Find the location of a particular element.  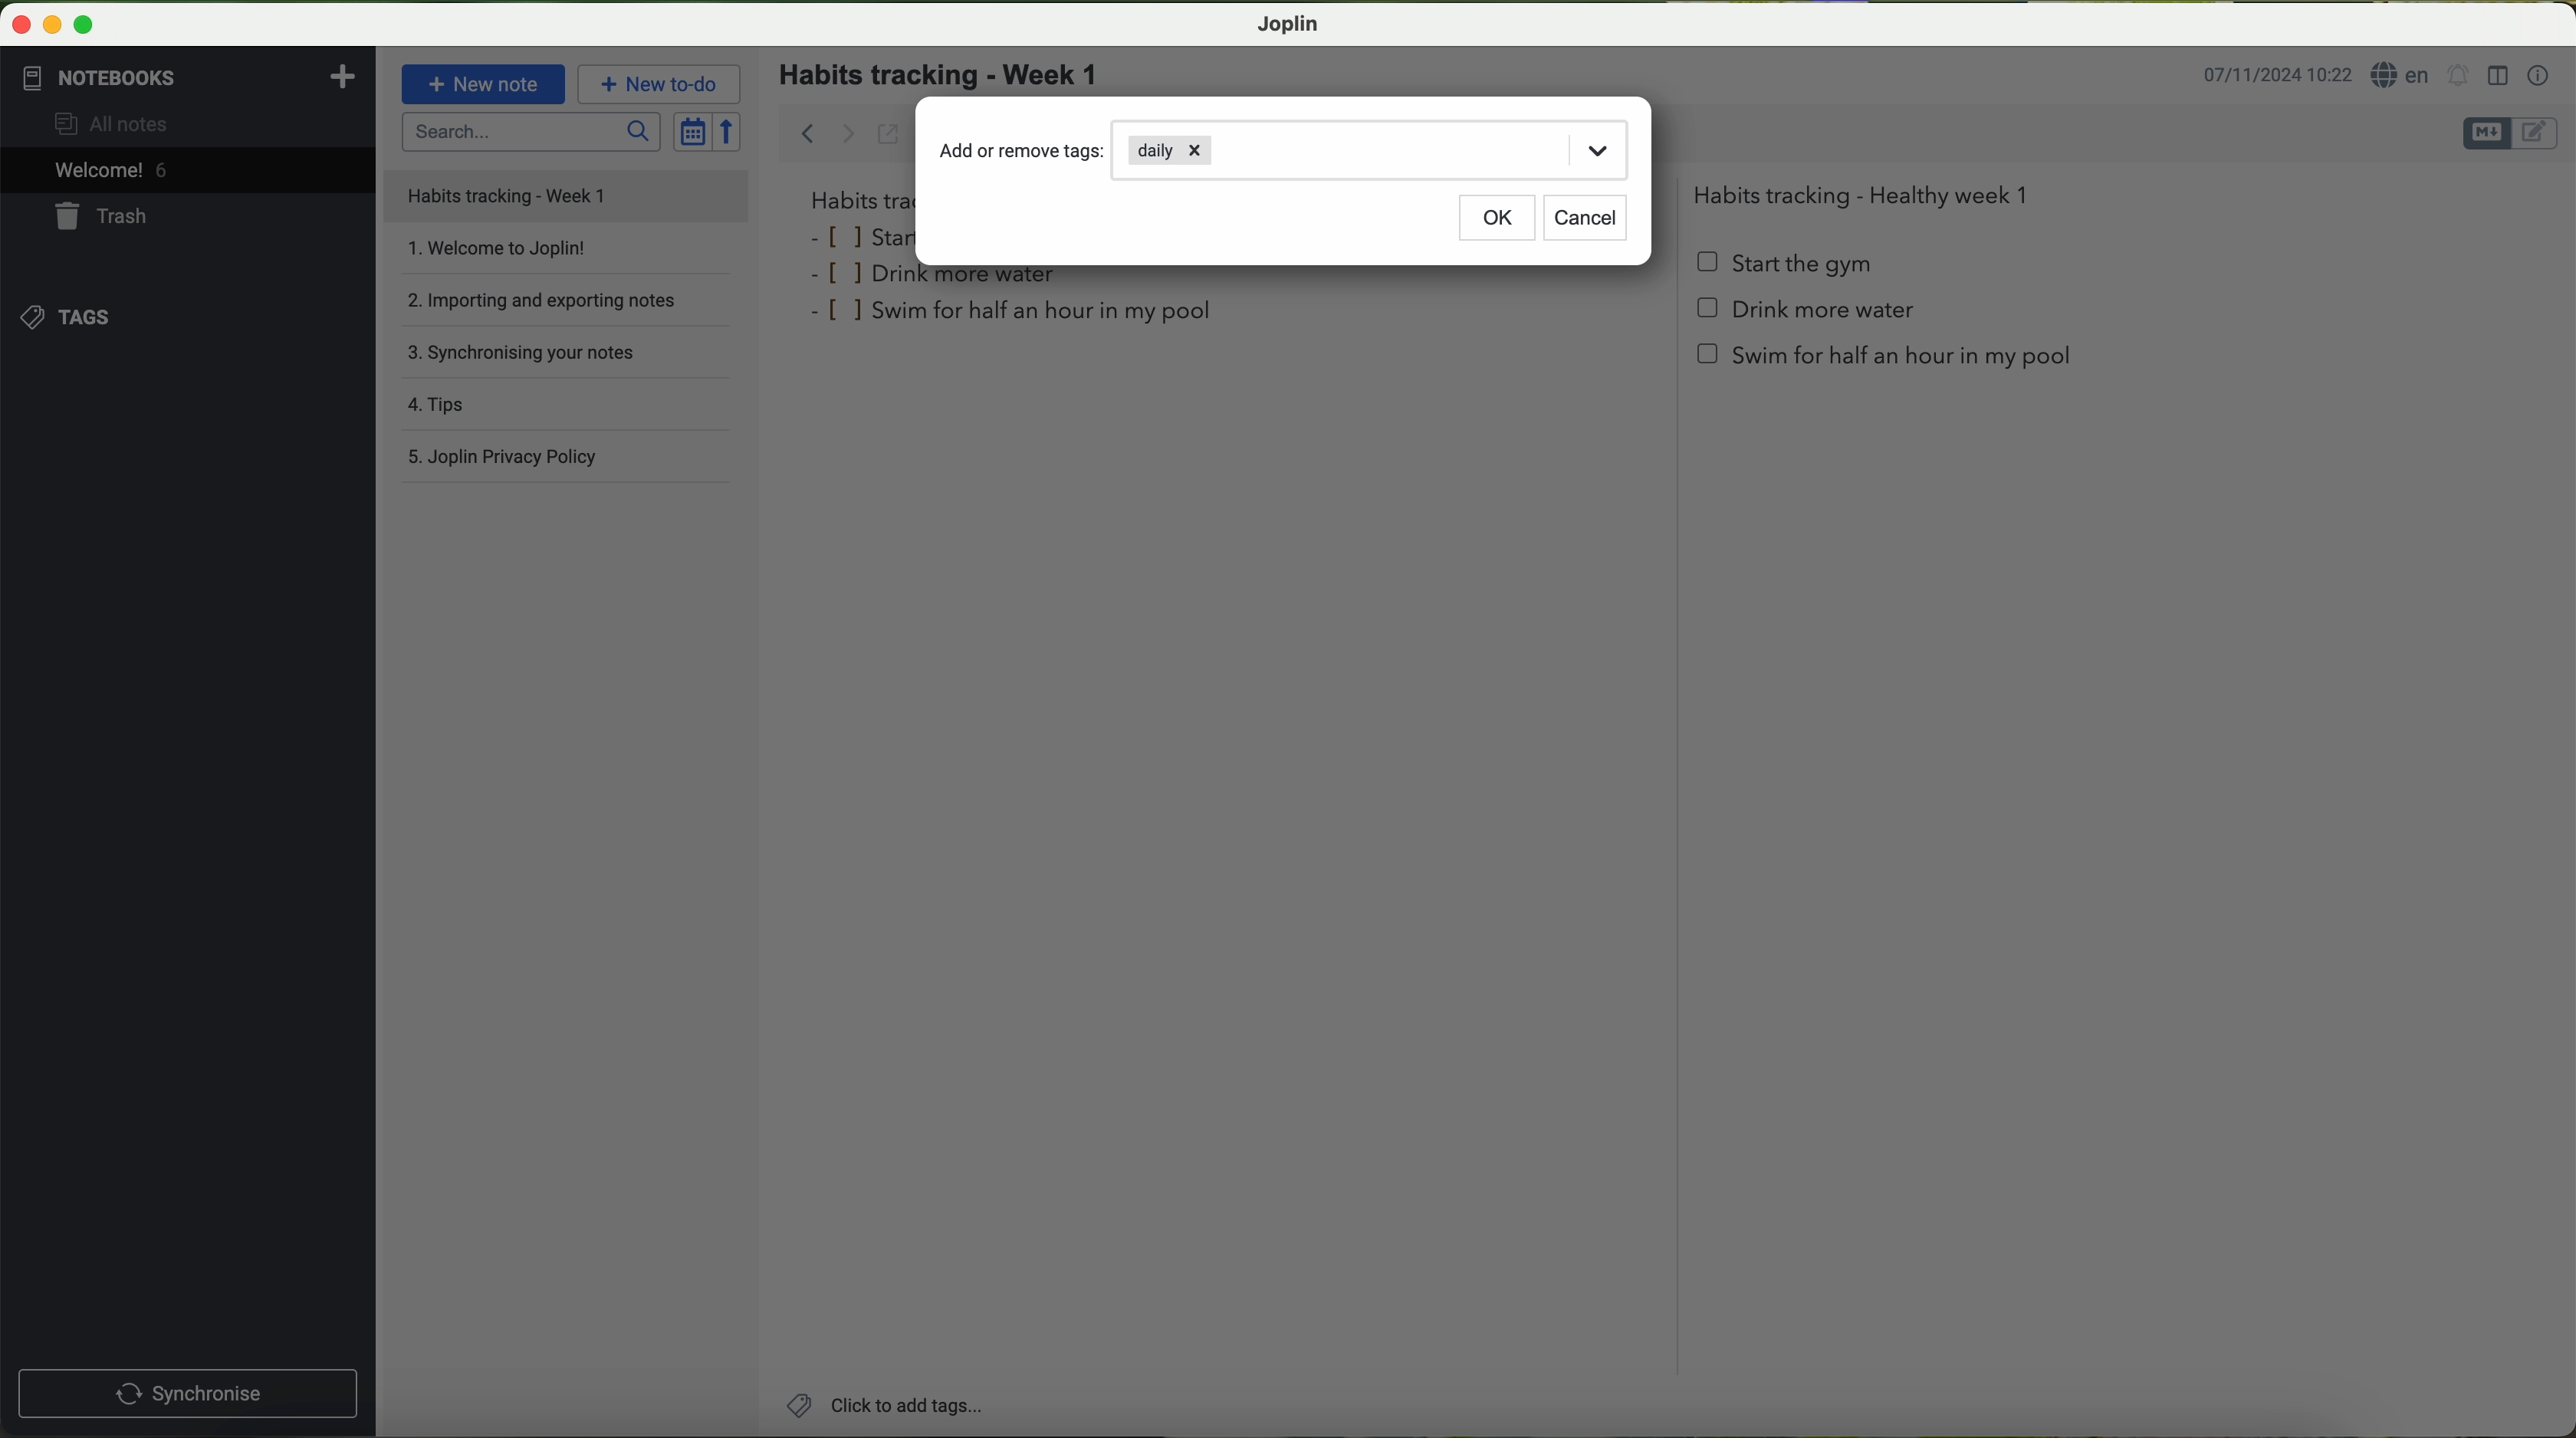

language is located at coordinates (2402, 74).